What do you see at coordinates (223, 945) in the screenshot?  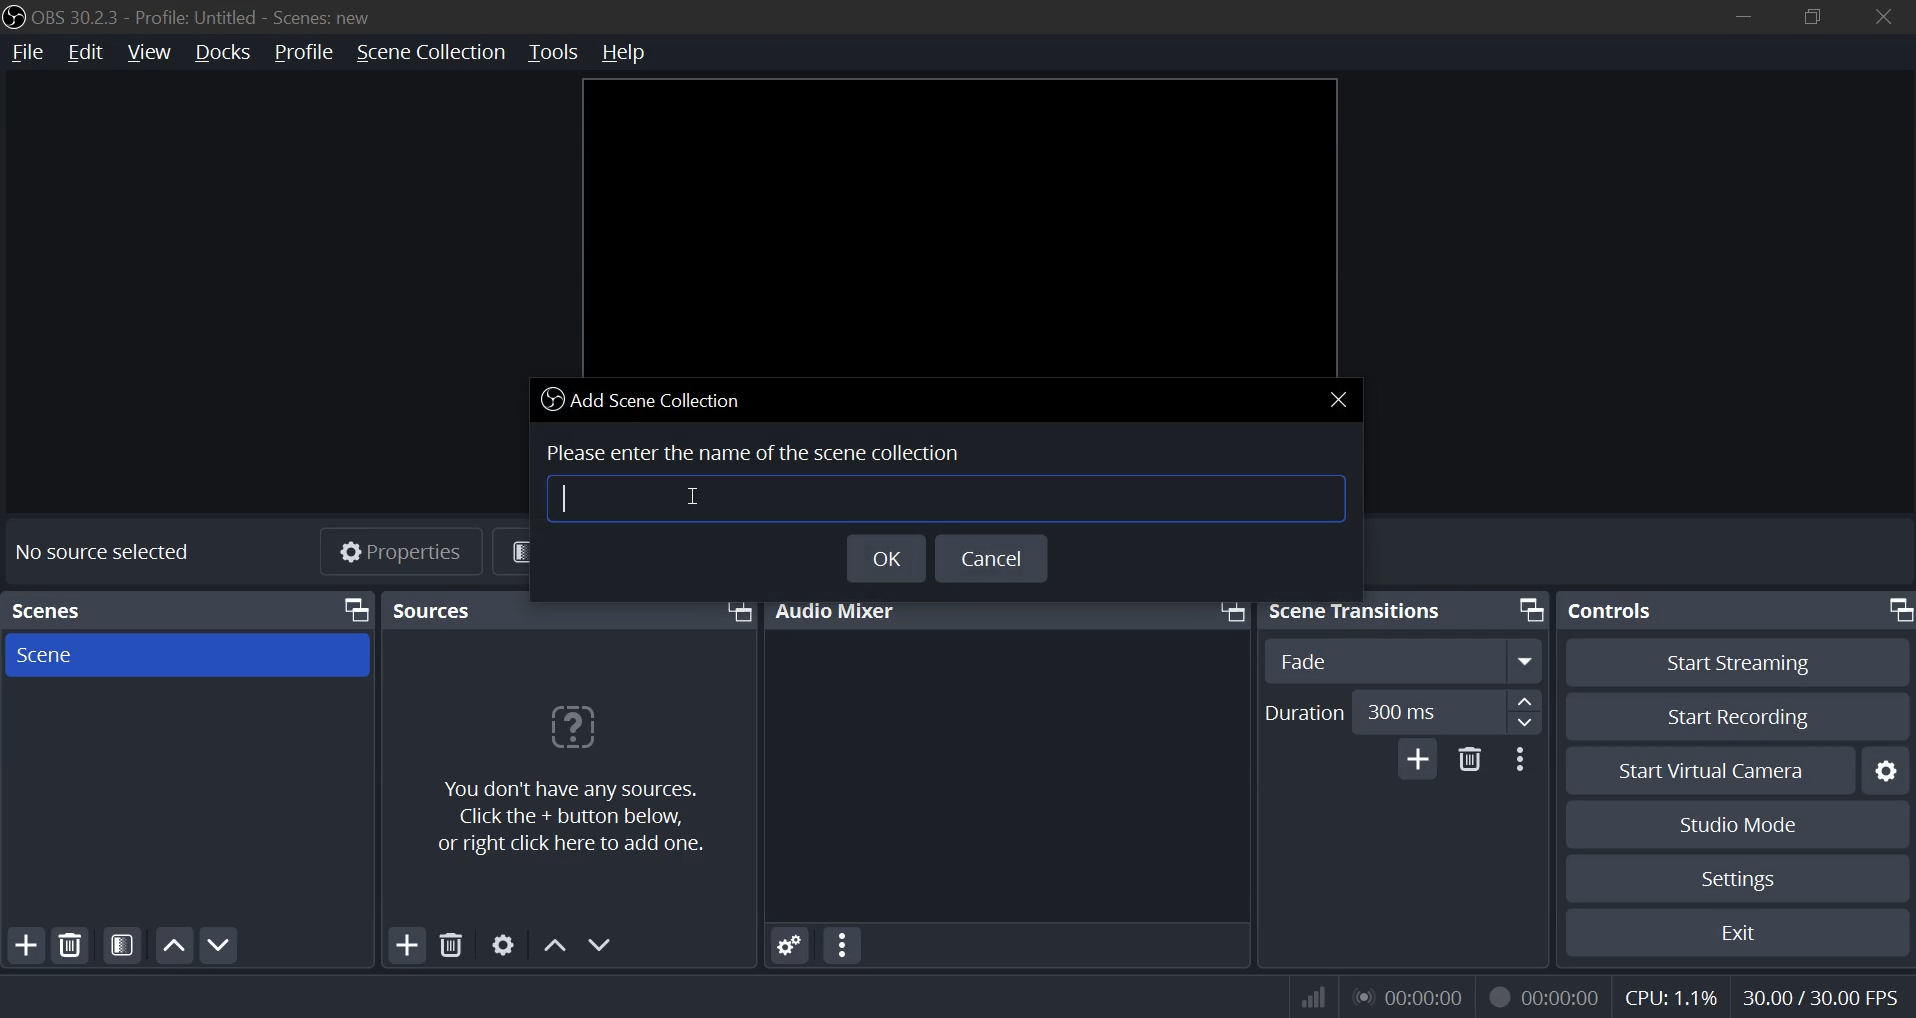 I see `down scene` at bounding box center [223, 945].